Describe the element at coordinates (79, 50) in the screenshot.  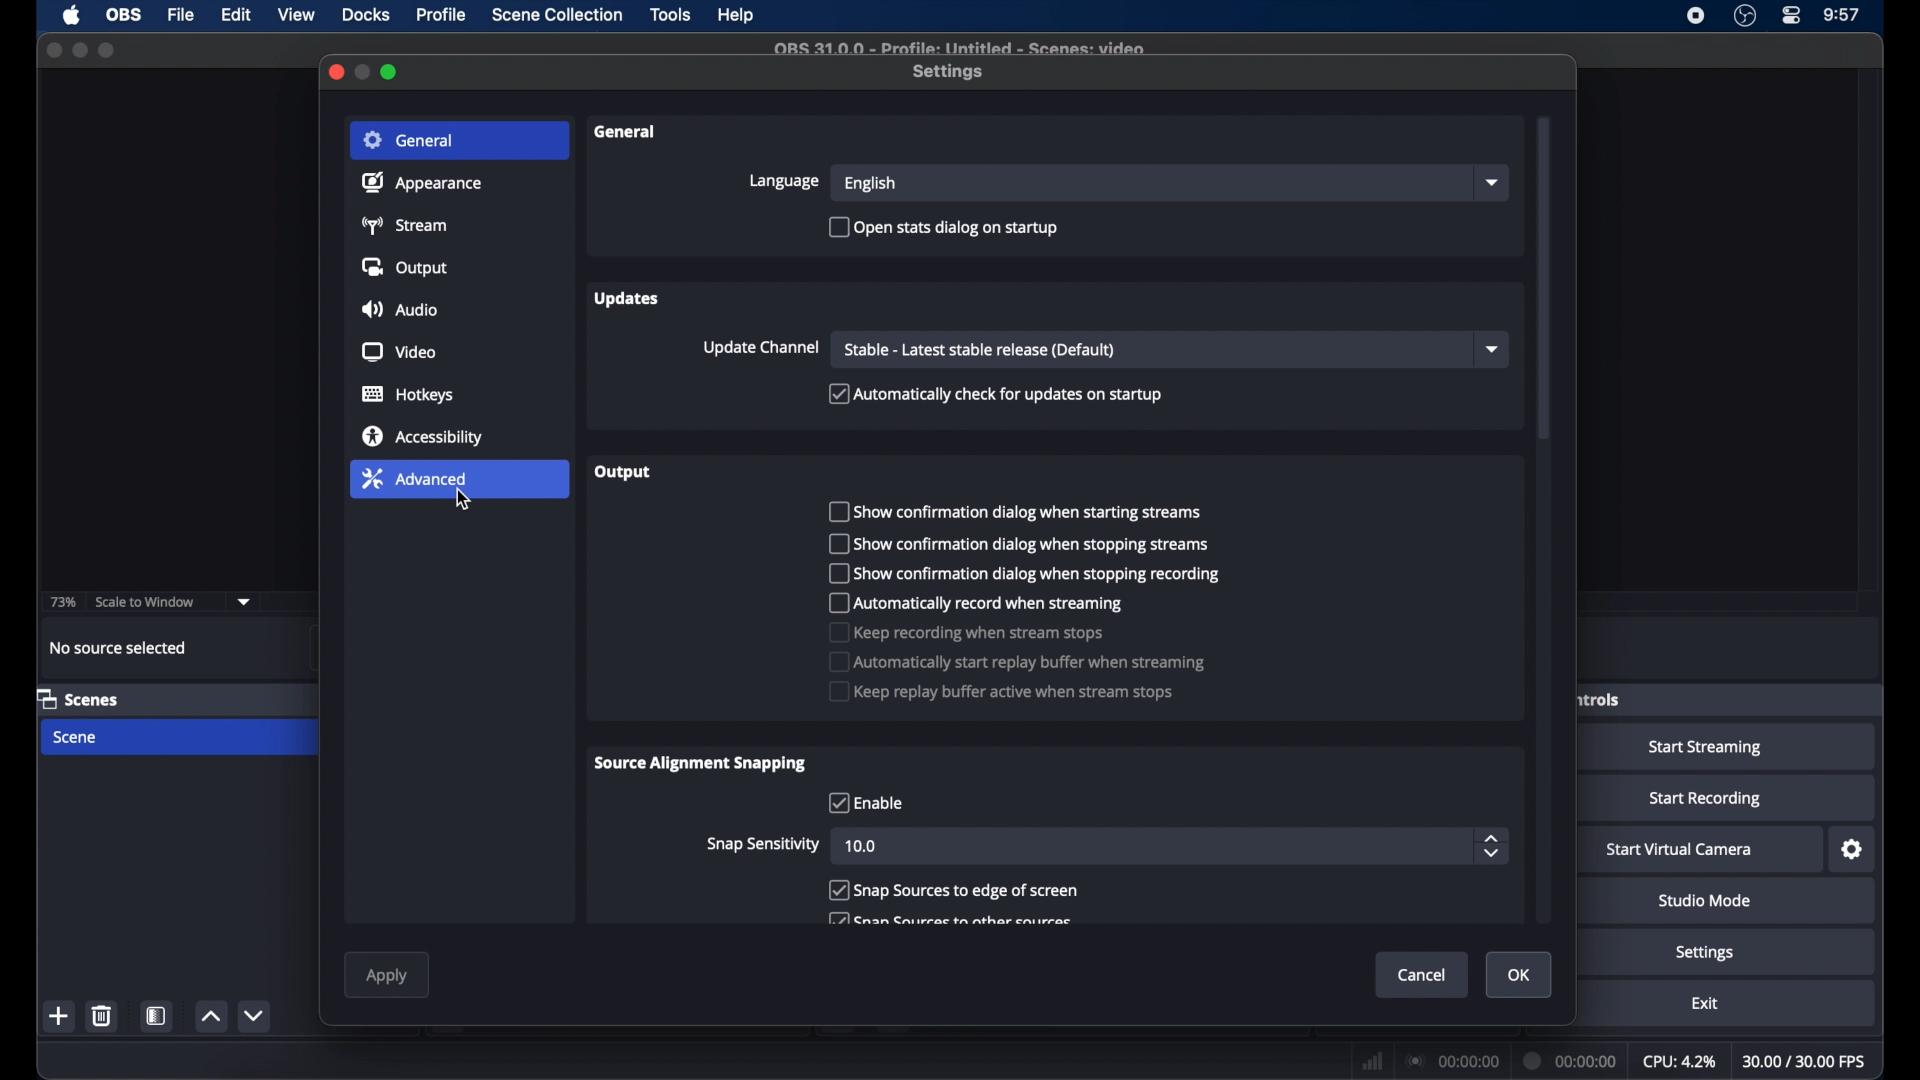
I see `maximize` at that location.